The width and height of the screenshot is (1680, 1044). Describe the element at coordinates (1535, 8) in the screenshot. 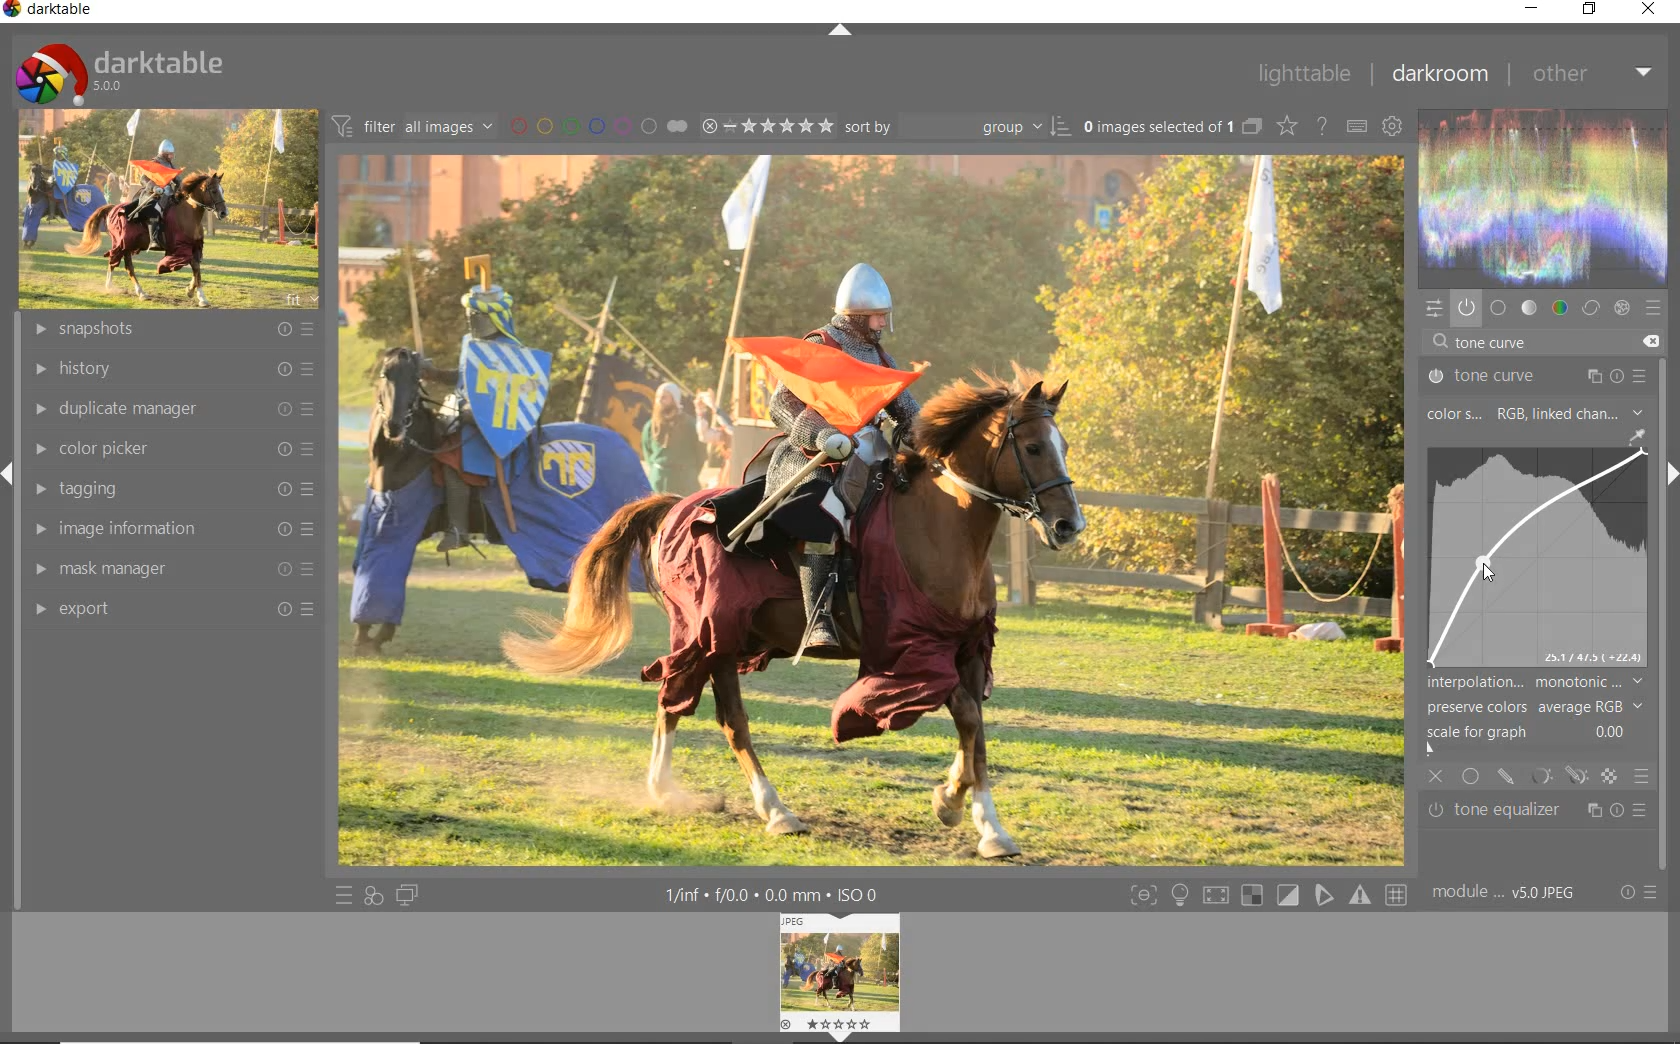

I see `minimize` at that location.